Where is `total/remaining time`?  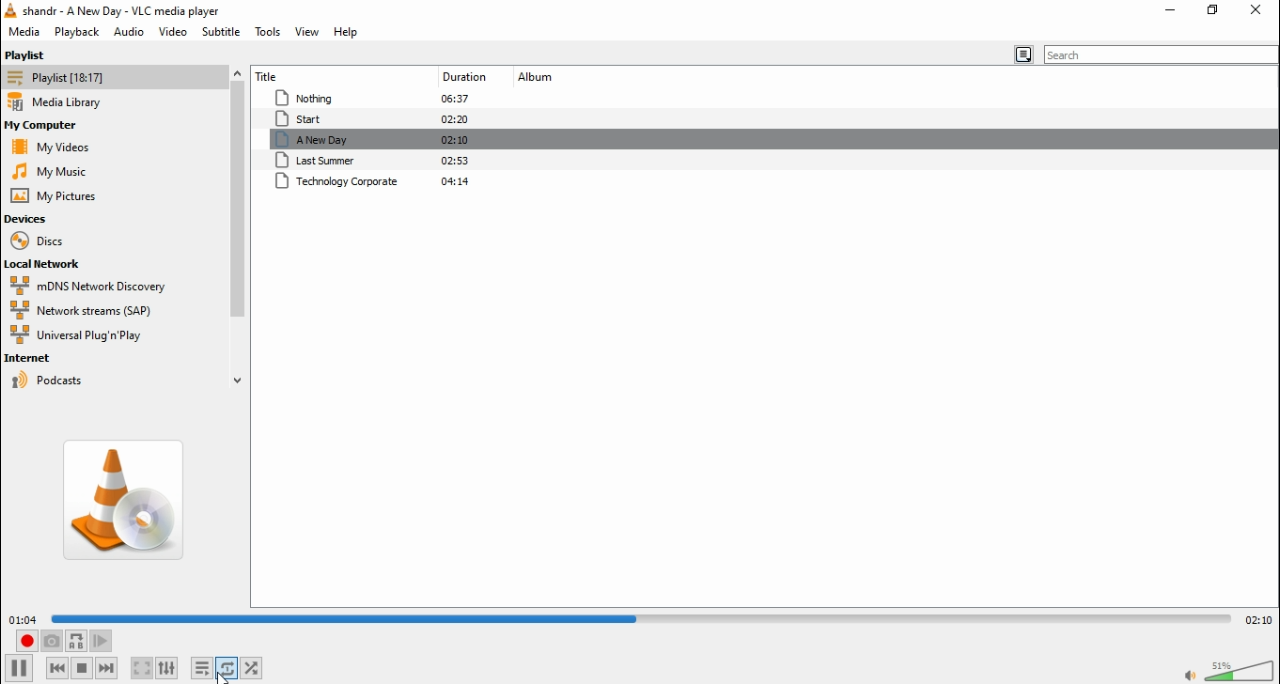 total/remaining time is located at coordinates (1258, 619).